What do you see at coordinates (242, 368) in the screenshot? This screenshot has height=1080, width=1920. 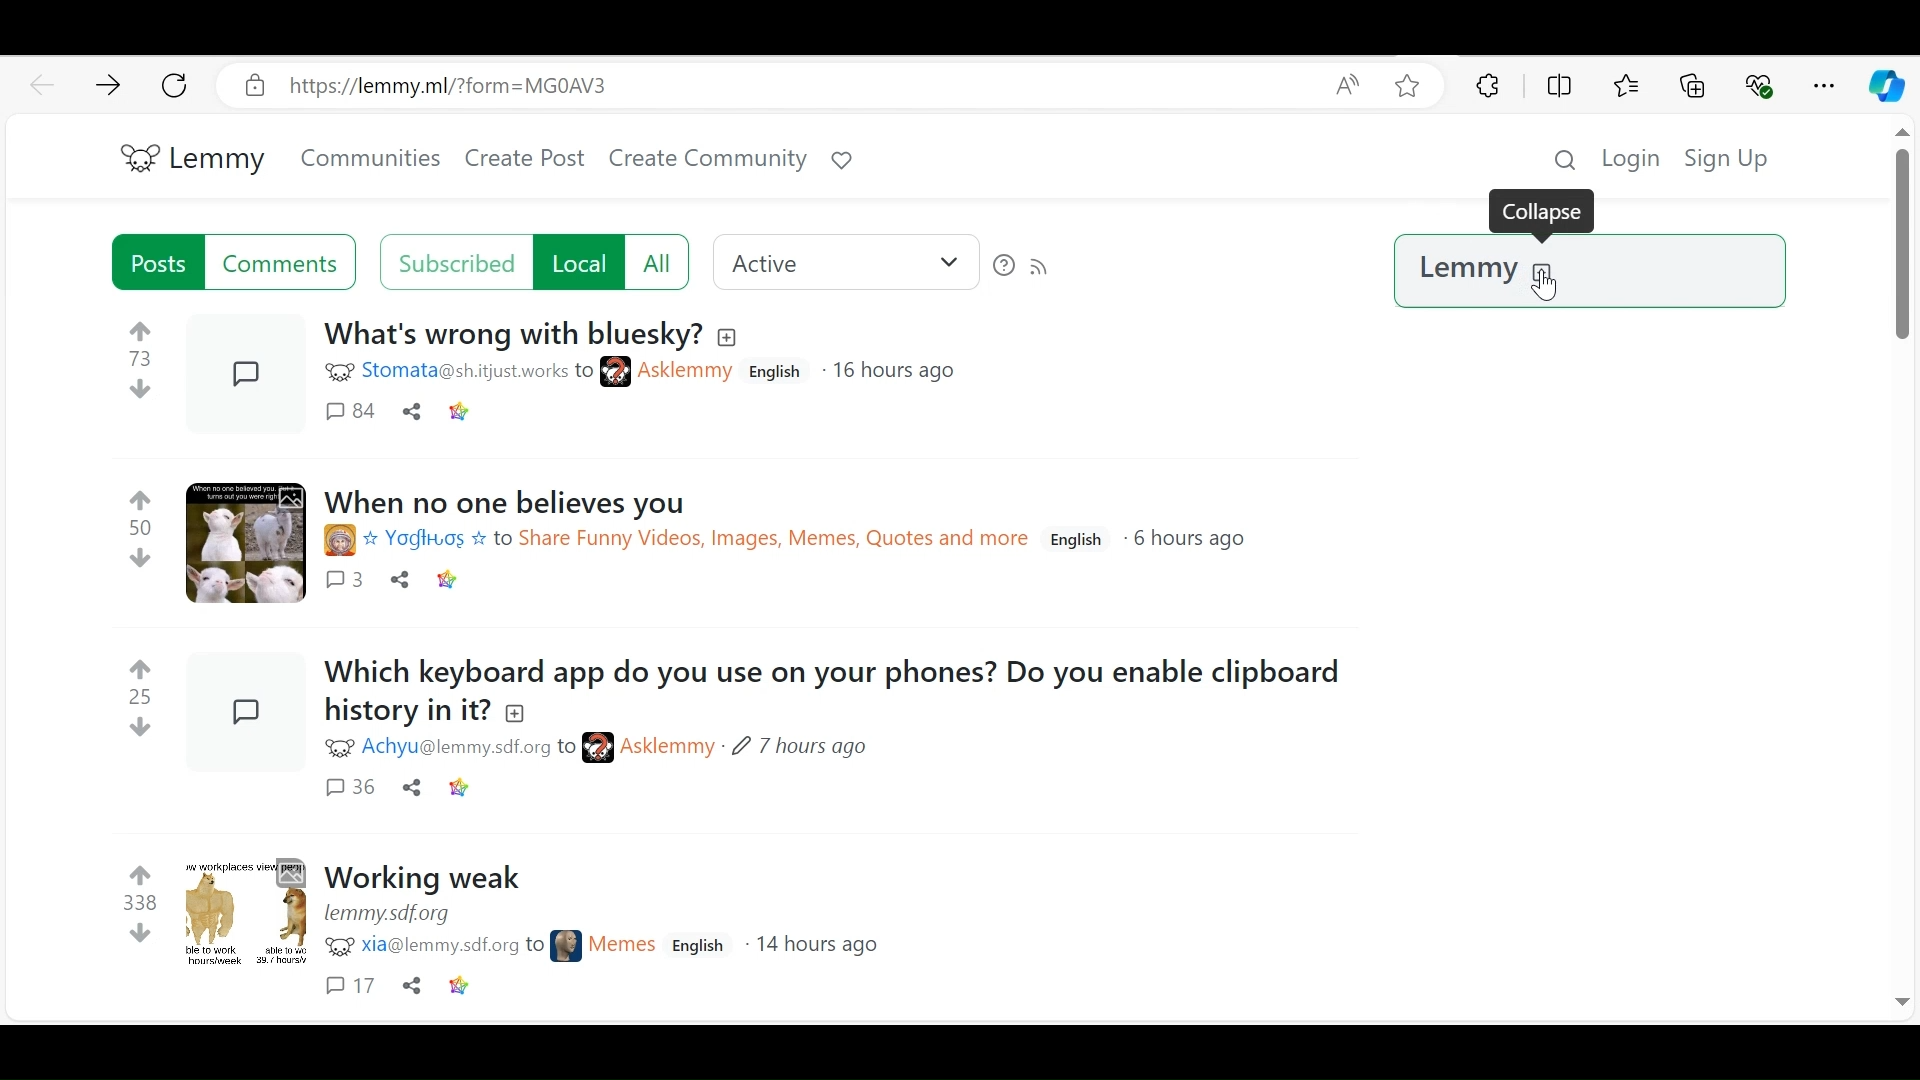 I see `Post` at bounding box center [242, 368].